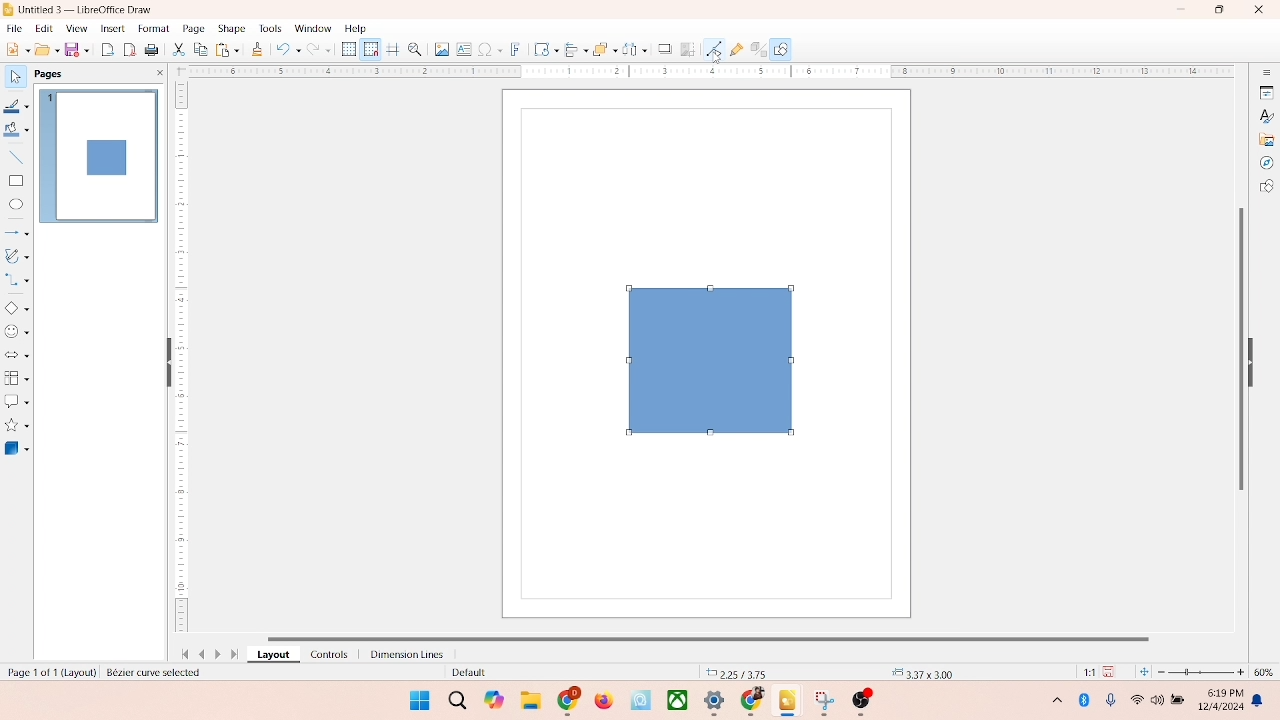 The width and height of the screenshot is (1280, 720). What do you see at coordinates (269, 28) in the screenshot?
I see `tools` at bounding box center [269, 28].